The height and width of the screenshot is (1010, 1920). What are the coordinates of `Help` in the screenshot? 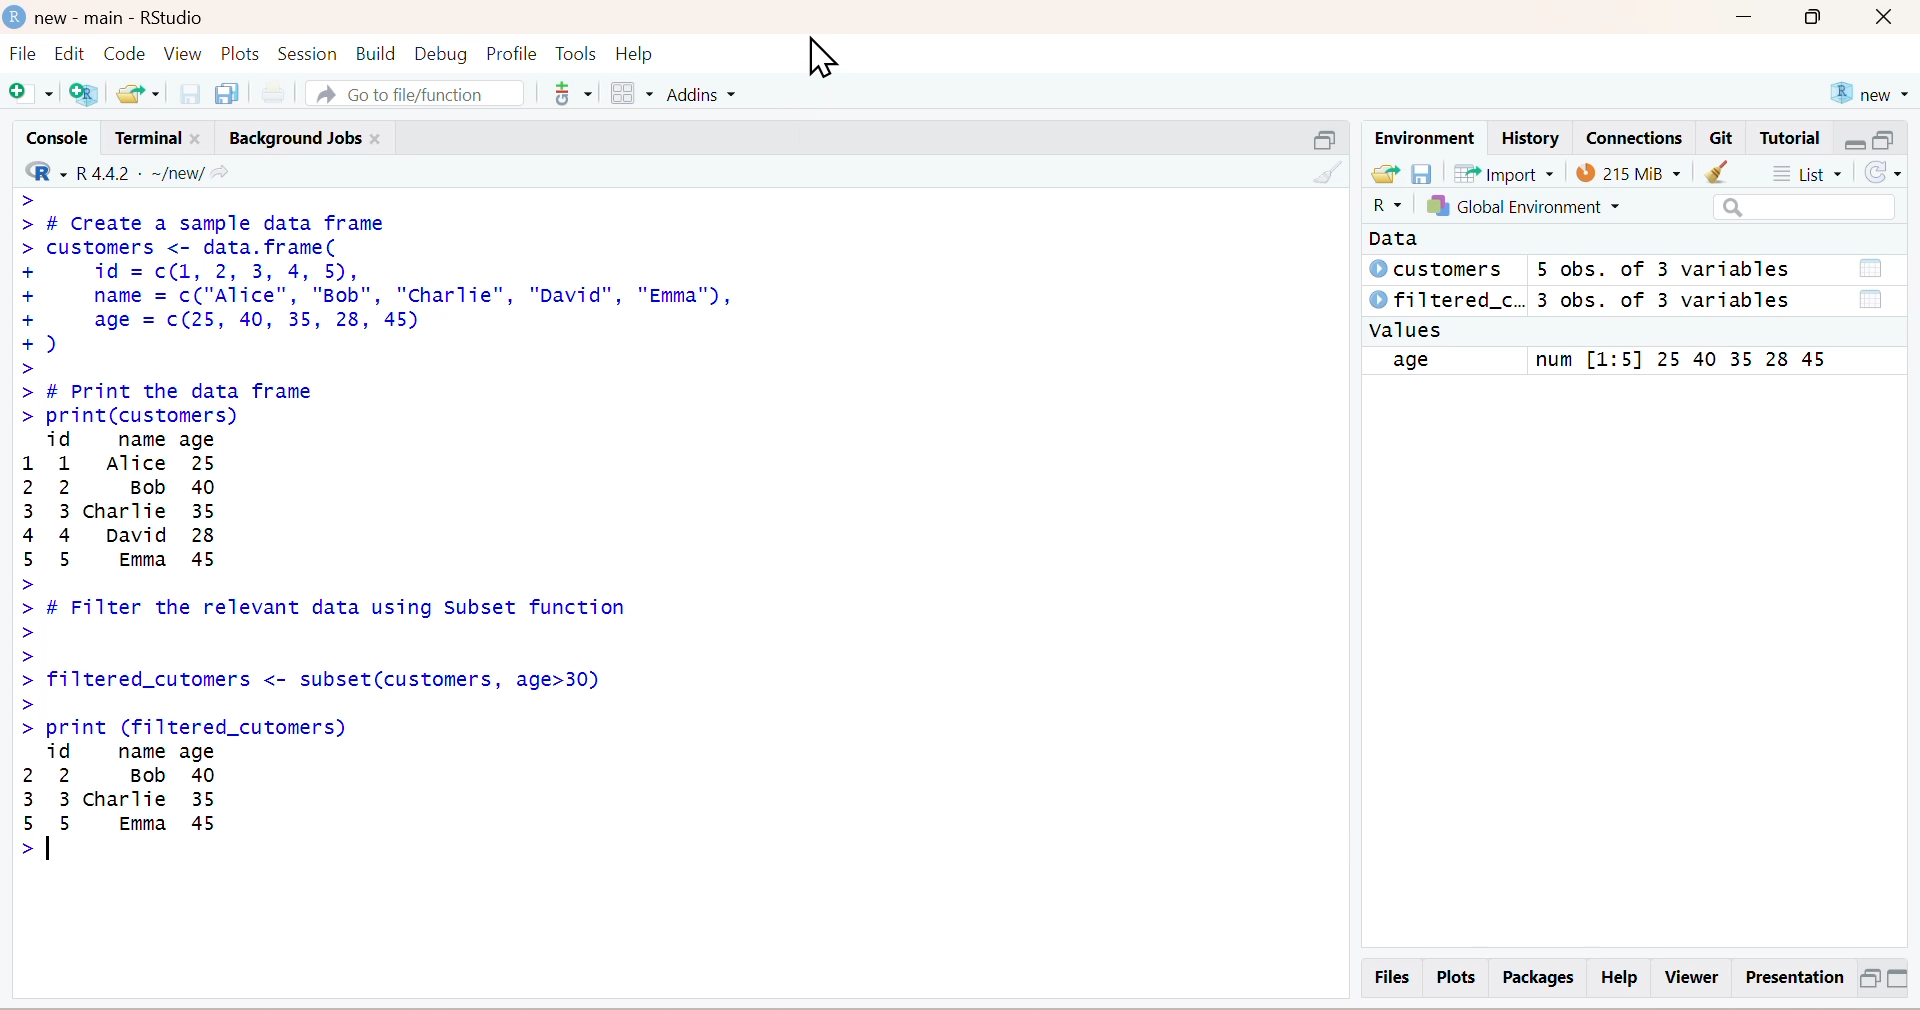 It's located at (652, 53).